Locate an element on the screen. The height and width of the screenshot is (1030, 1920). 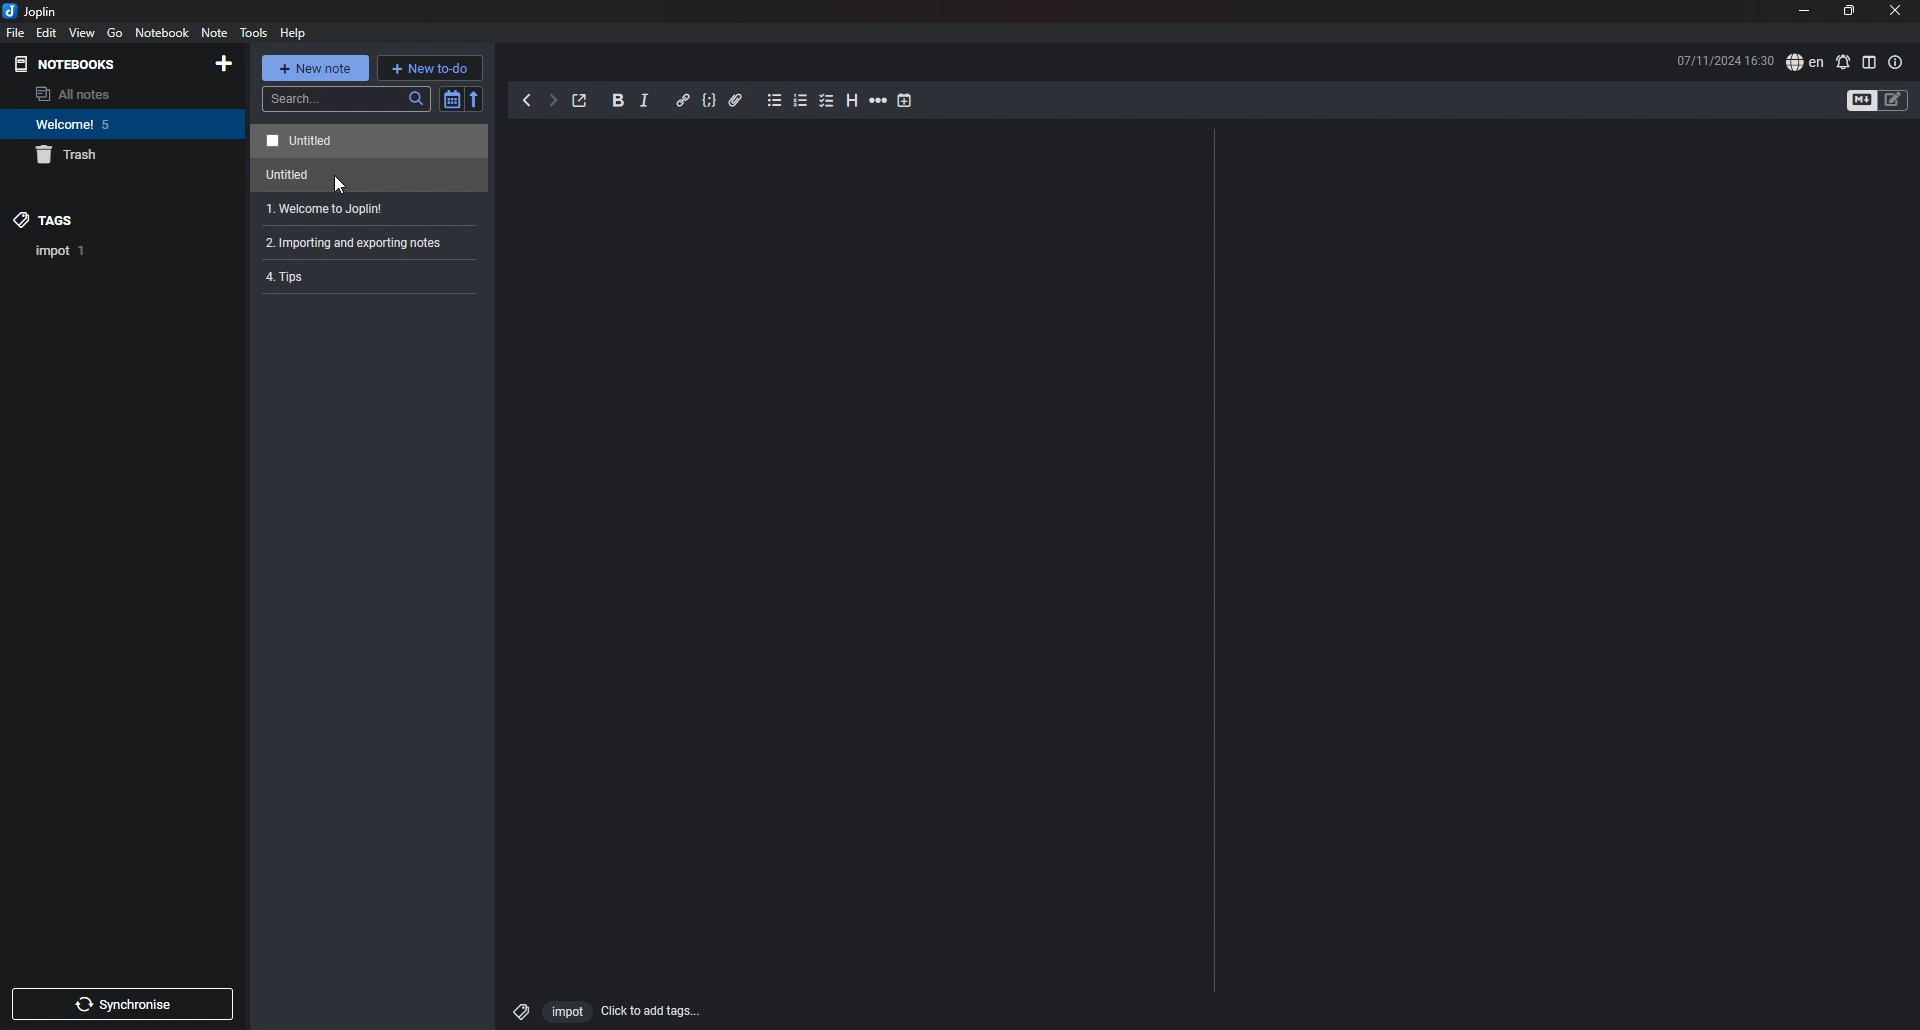
go is located at coordinates (115, 32).